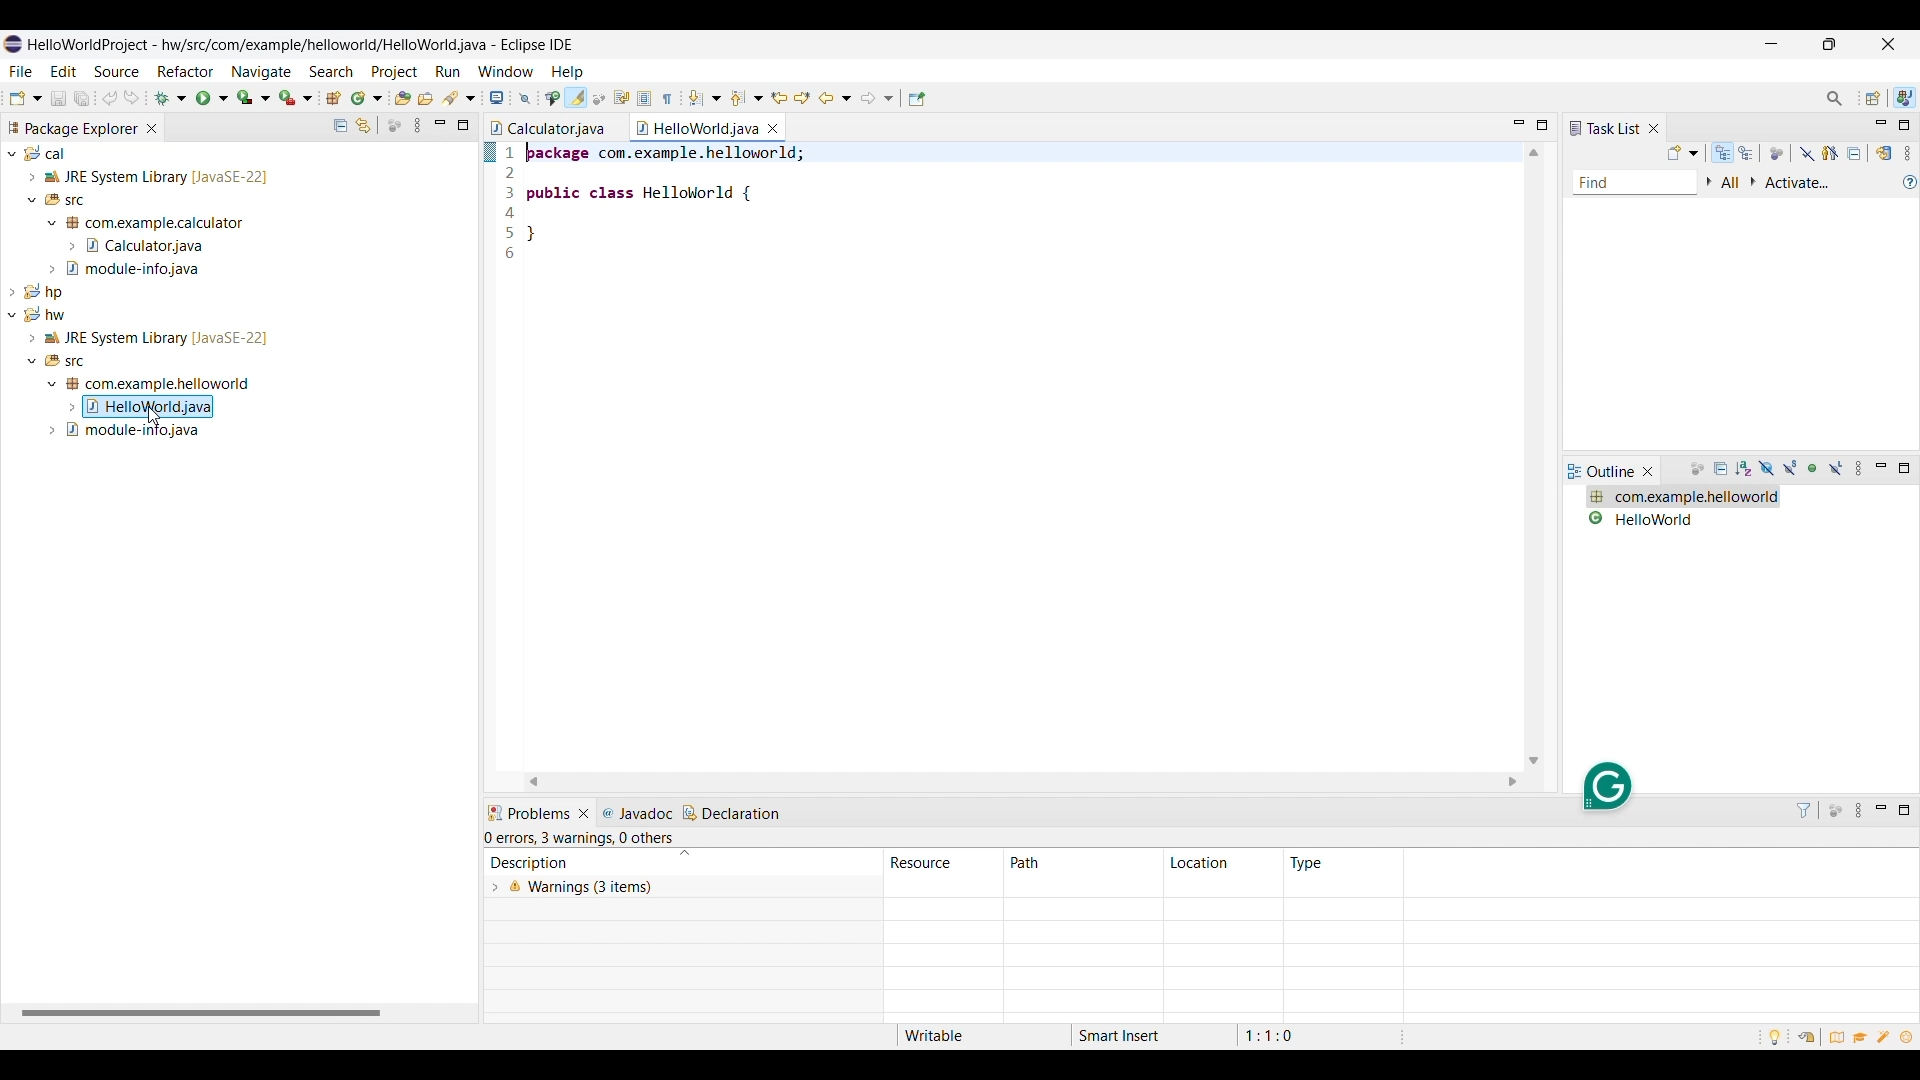  Describe the element at coordinates (1904, 98) in the screenshot. I see `Java, current selection` at that location.